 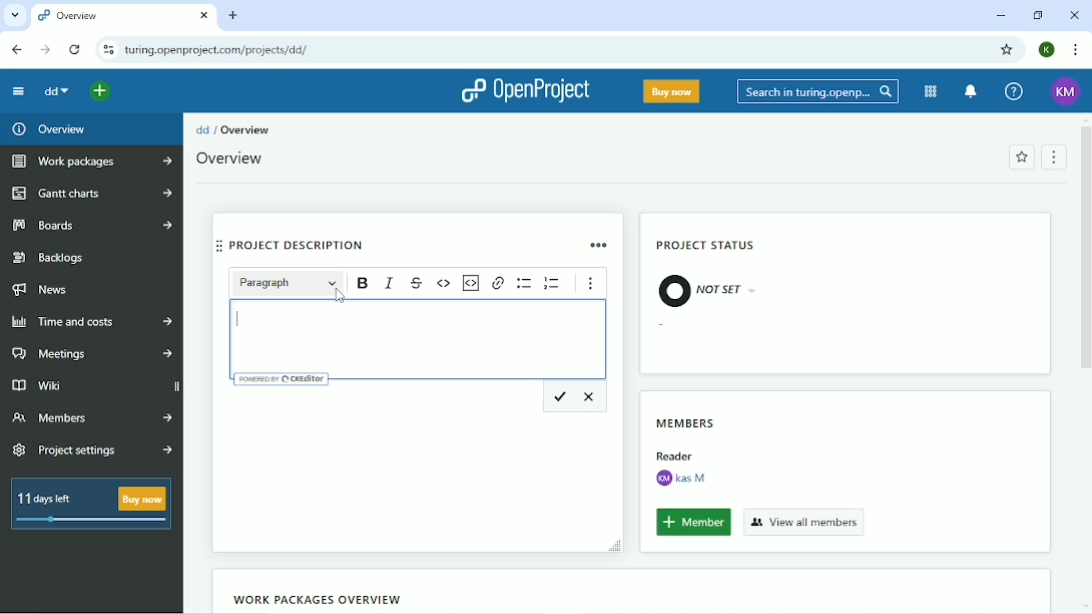 What do you see at coordinates (289, 283) in the screenshot?
I see `Paragraph` at bounding box center [289, 283].